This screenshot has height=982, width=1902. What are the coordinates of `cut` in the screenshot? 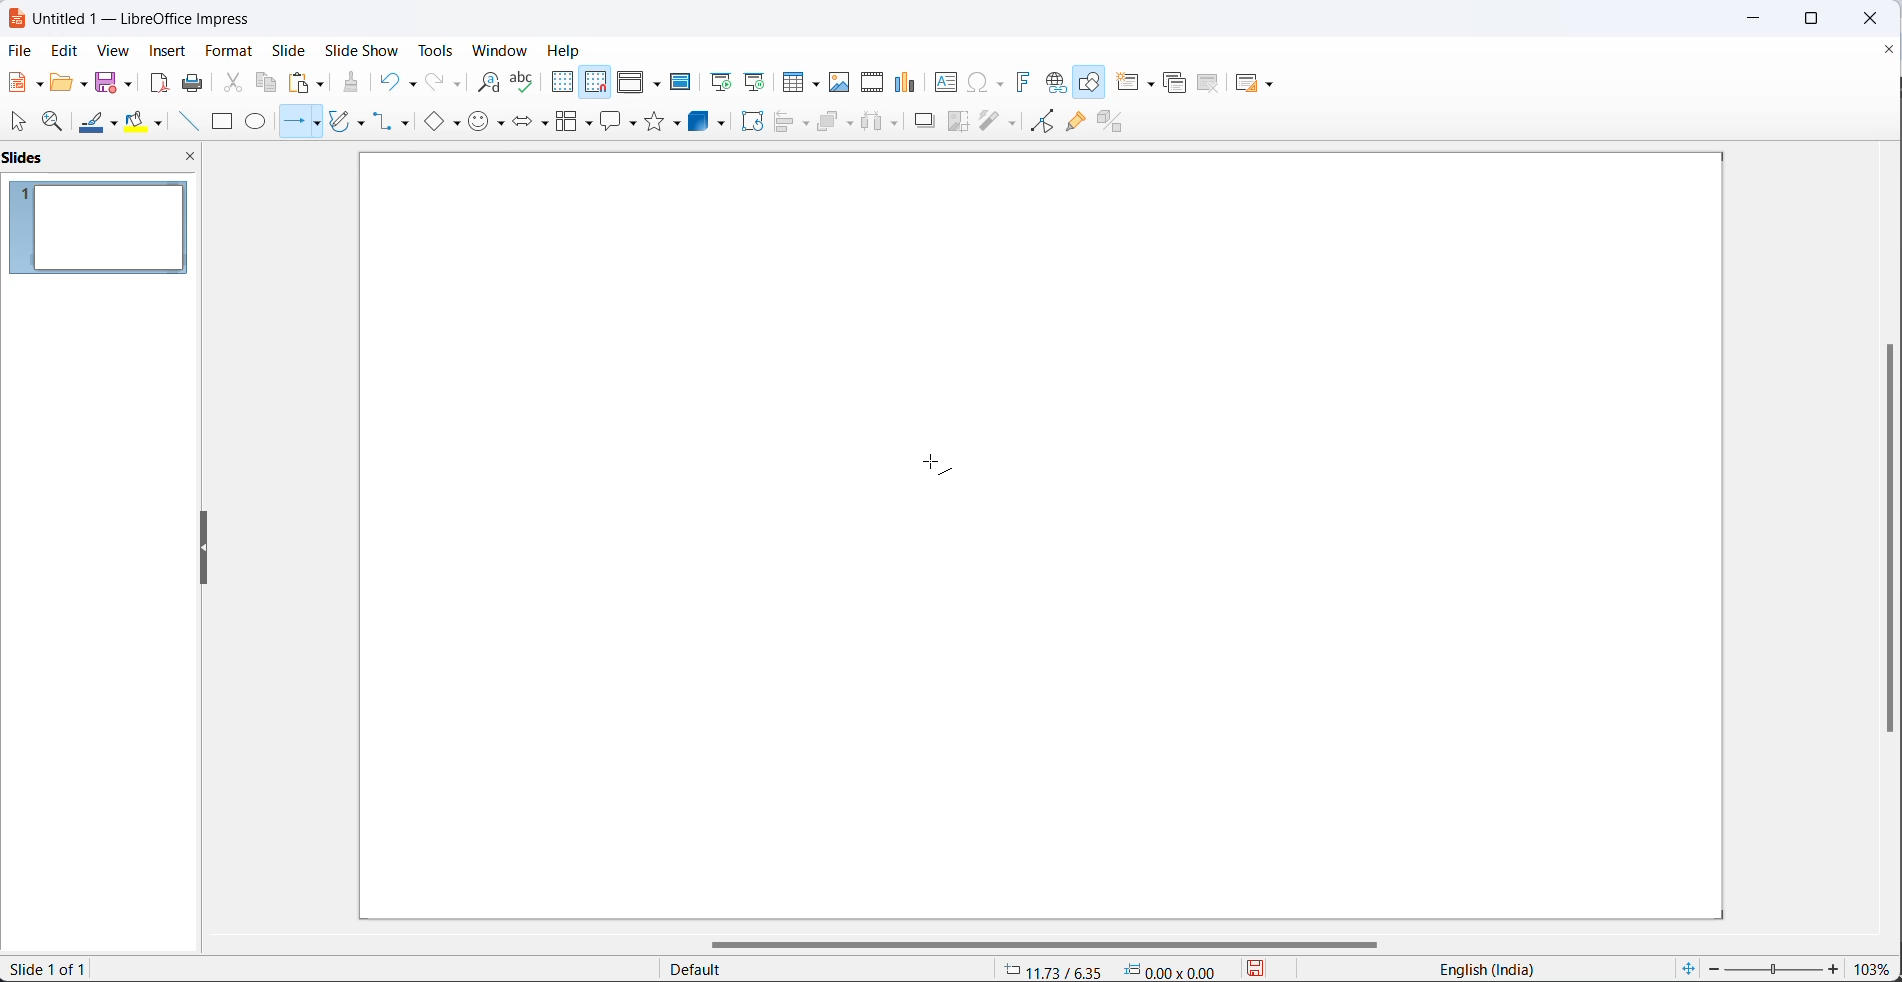 It's located at (232, 82).